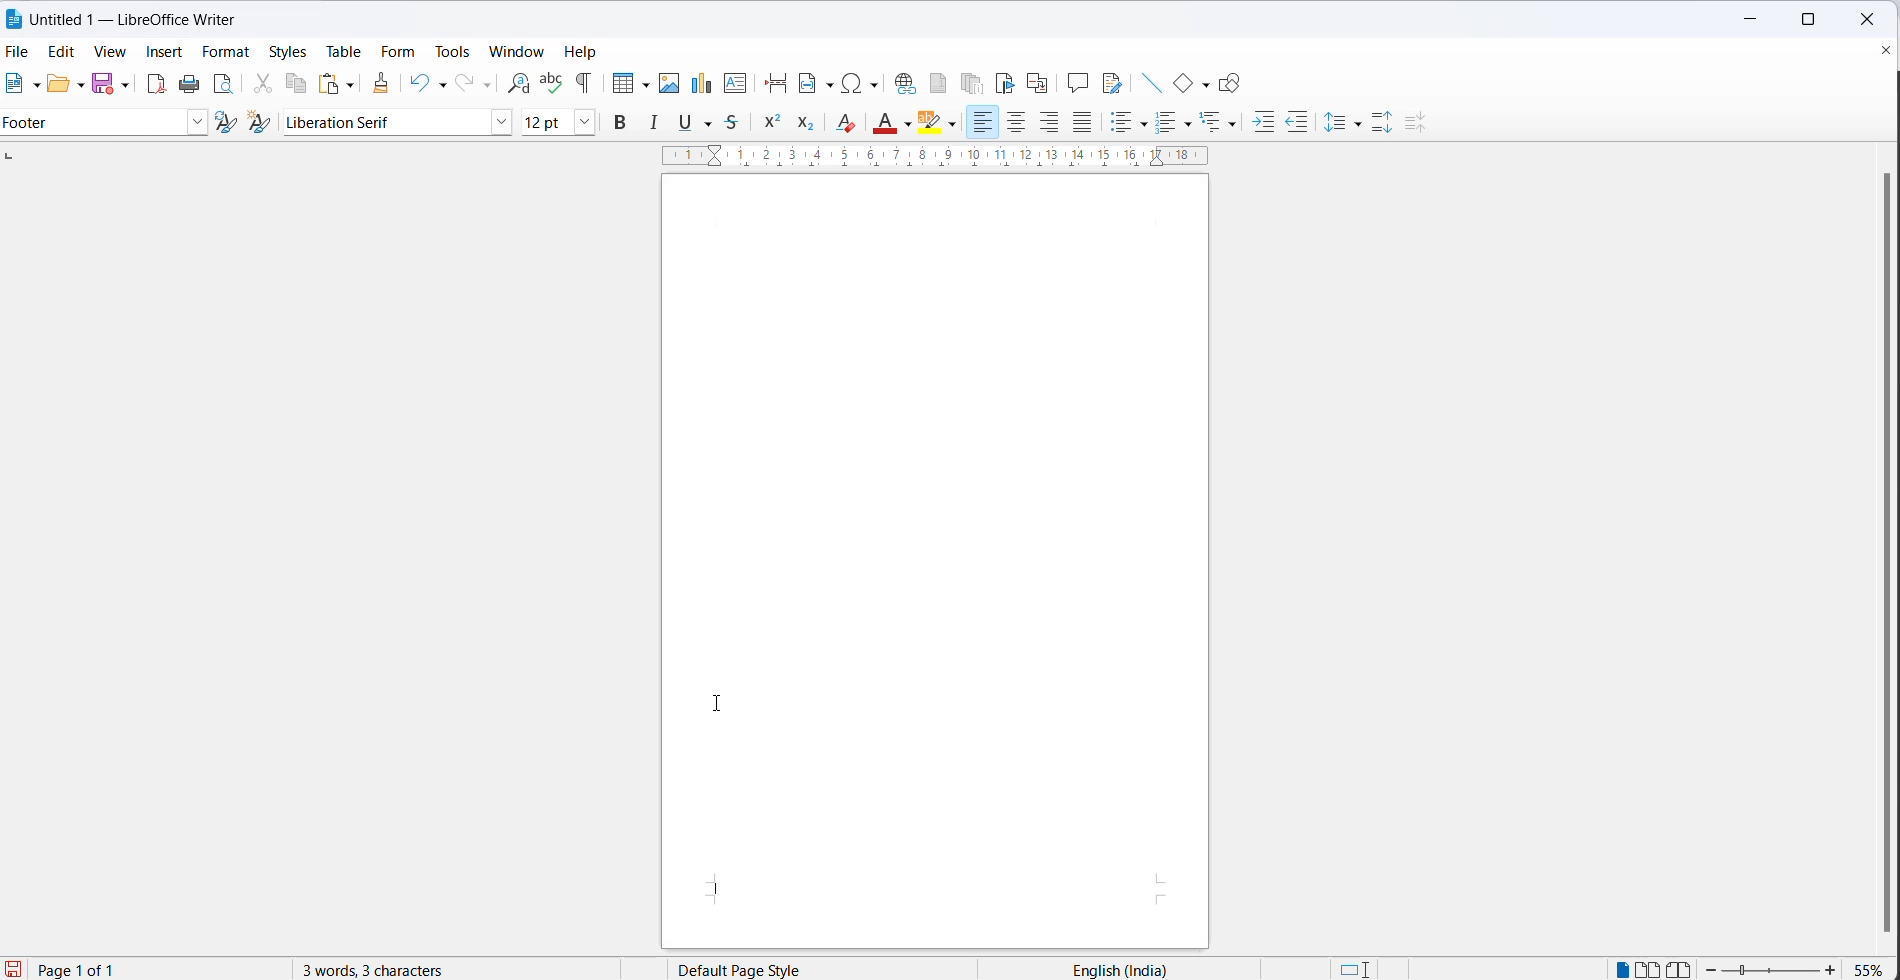  What do you see at coordinates (189, 83) in the screenshot?
I see `print` at bounding box center [189, 83].